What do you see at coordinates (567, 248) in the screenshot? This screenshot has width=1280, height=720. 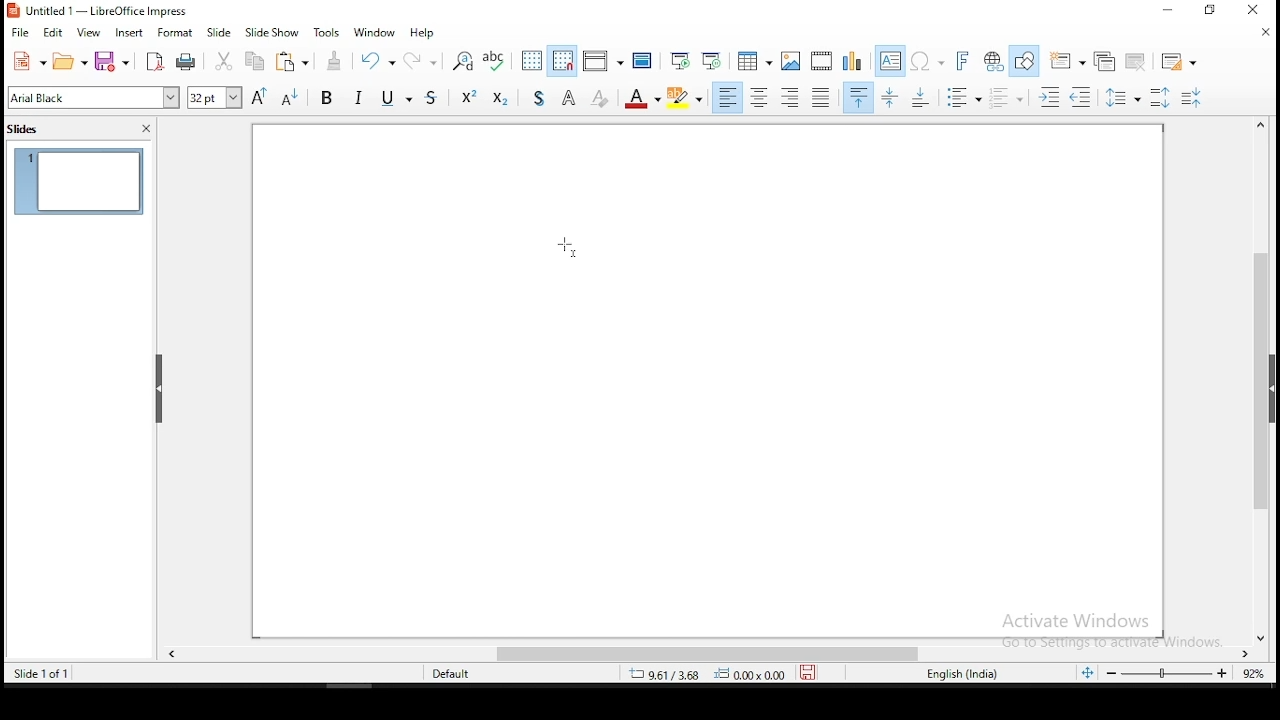 I see `mouse pointer` at bounding box center [567, 248].